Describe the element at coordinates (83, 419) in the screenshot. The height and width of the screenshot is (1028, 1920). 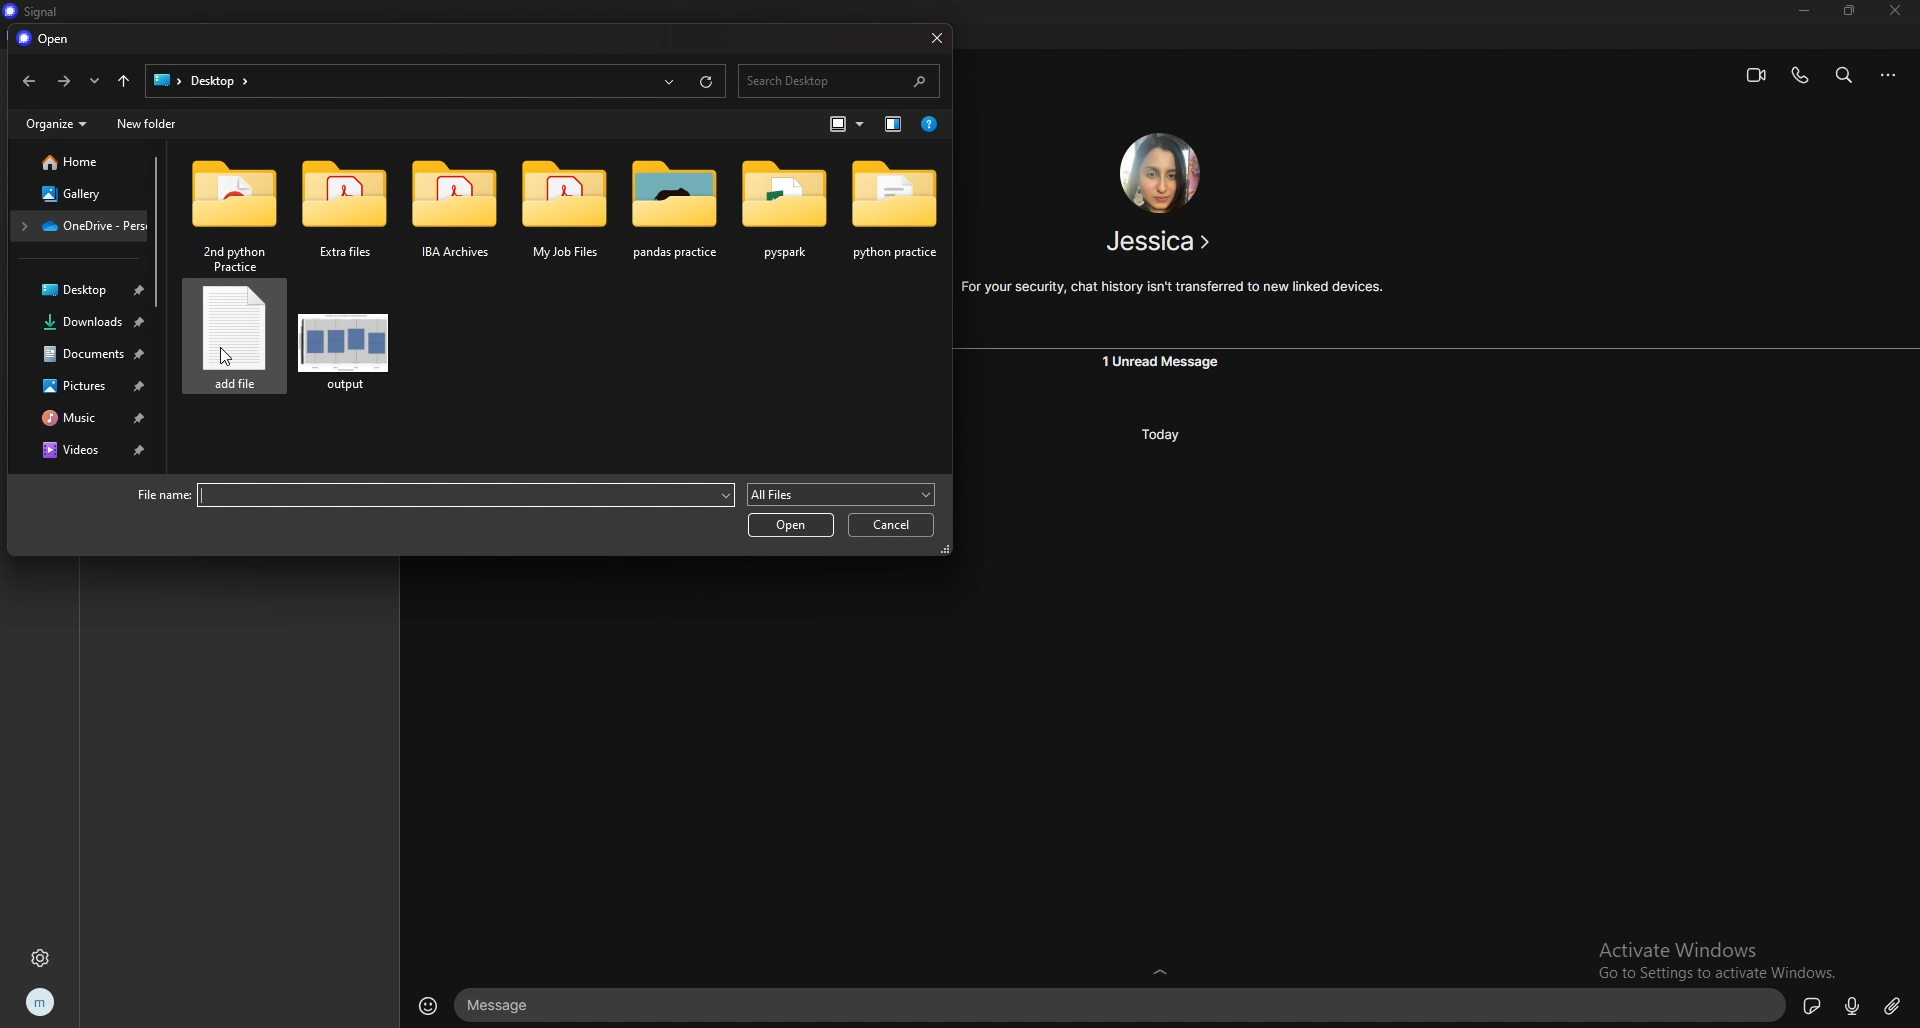
I see `music` at that location.